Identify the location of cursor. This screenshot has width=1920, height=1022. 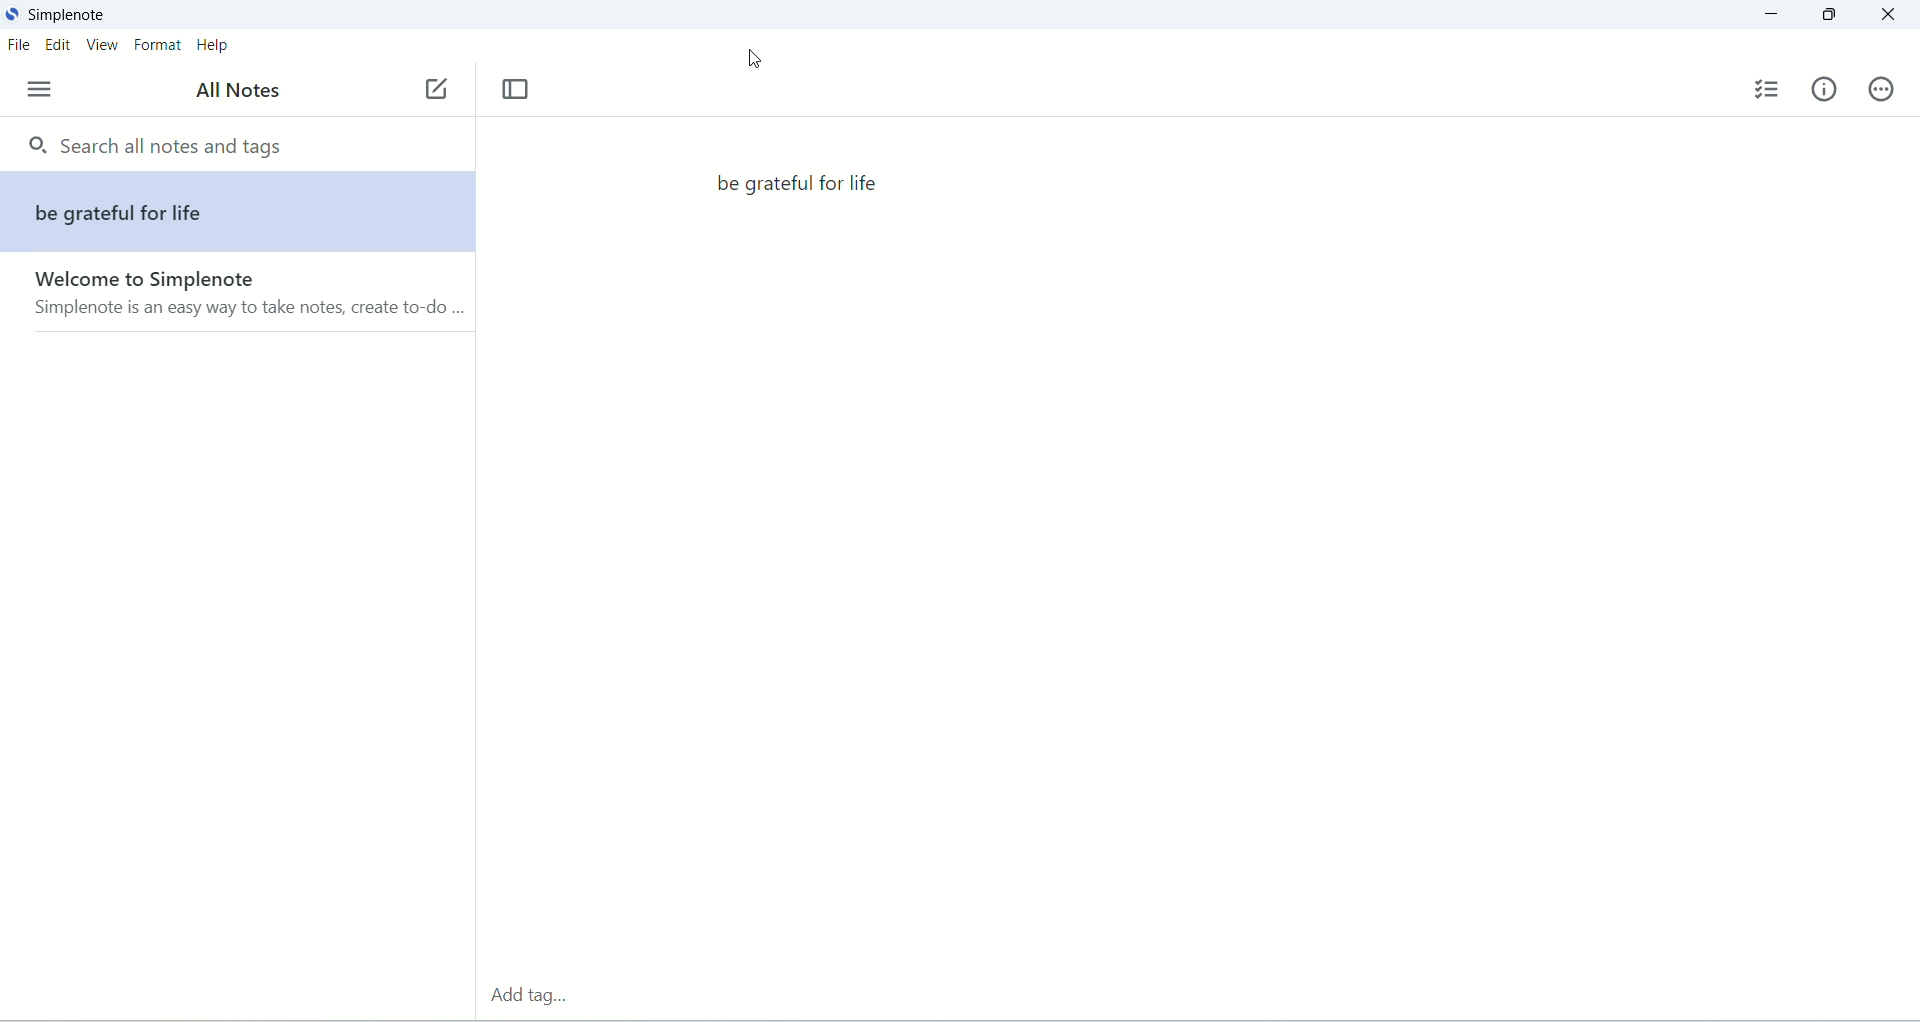
(754, 58).